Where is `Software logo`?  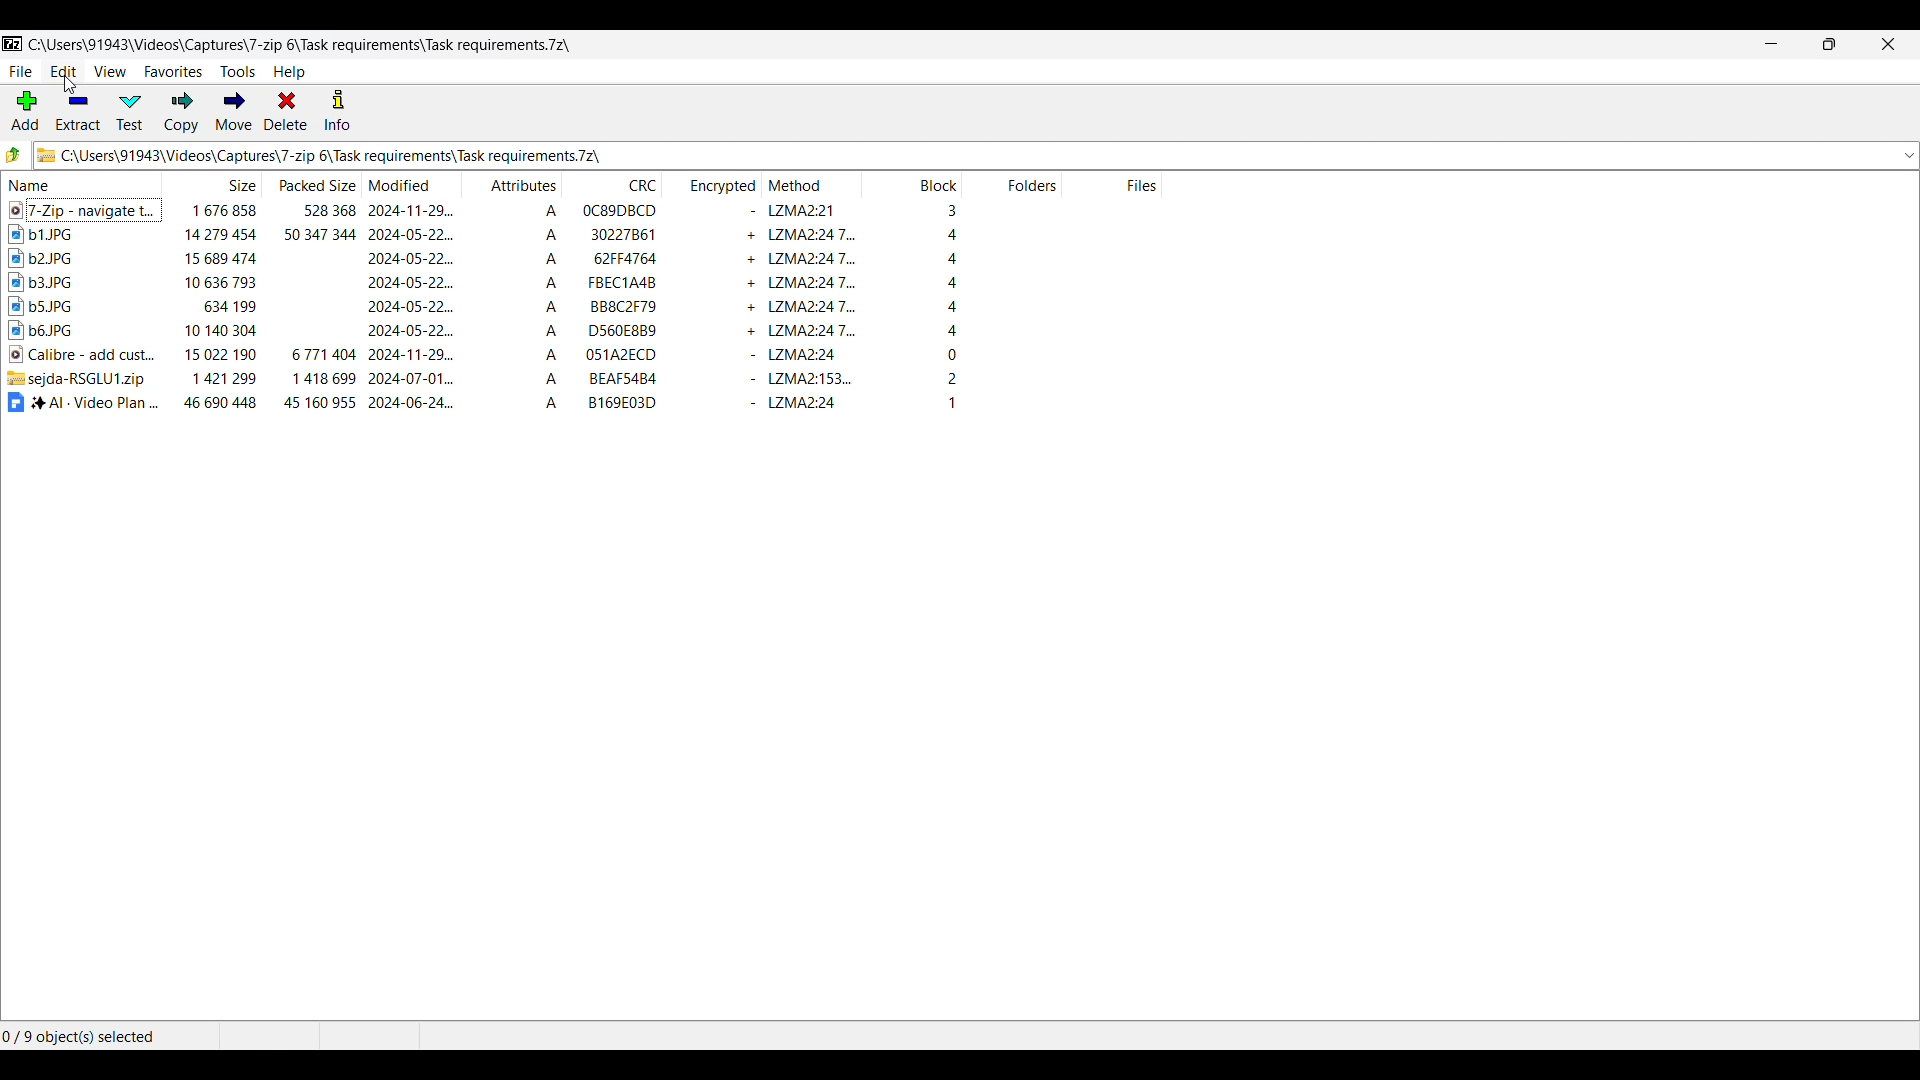
Software logo is located at coordinates (13, 44).